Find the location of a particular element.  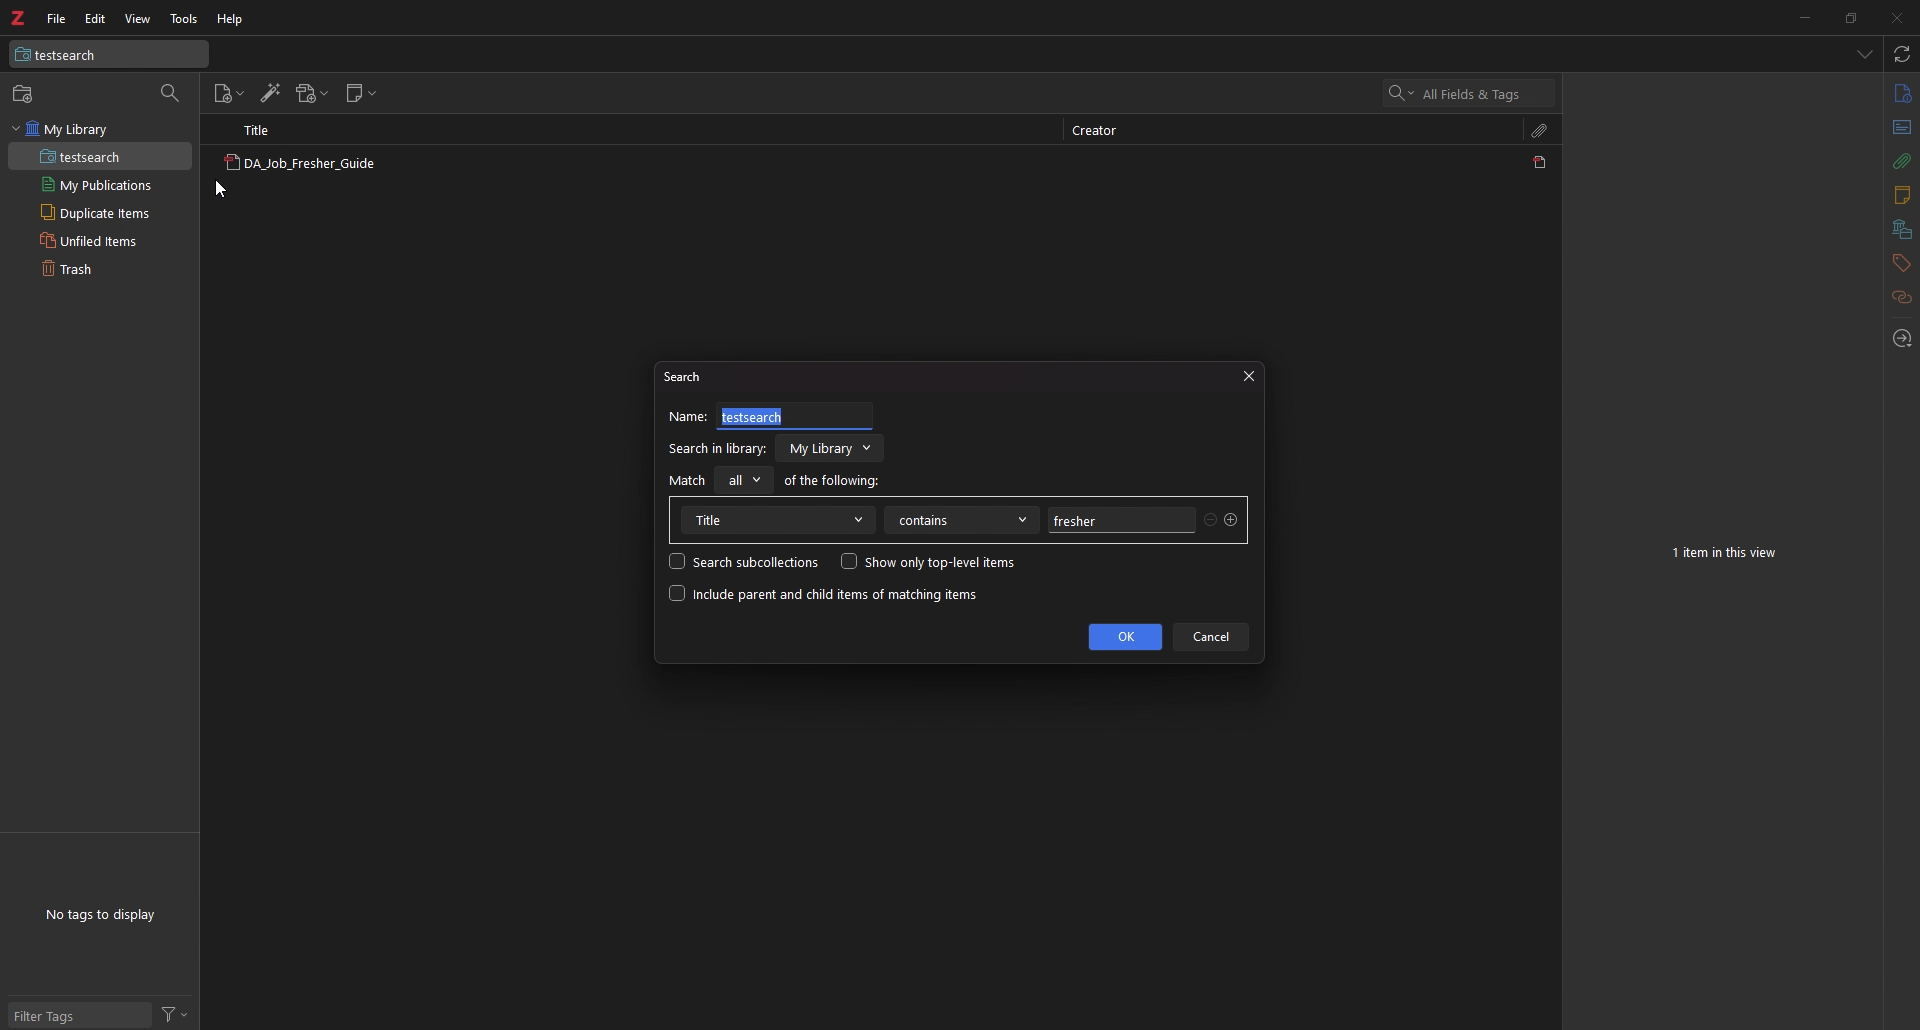

help is located at coordinates (231, 20).